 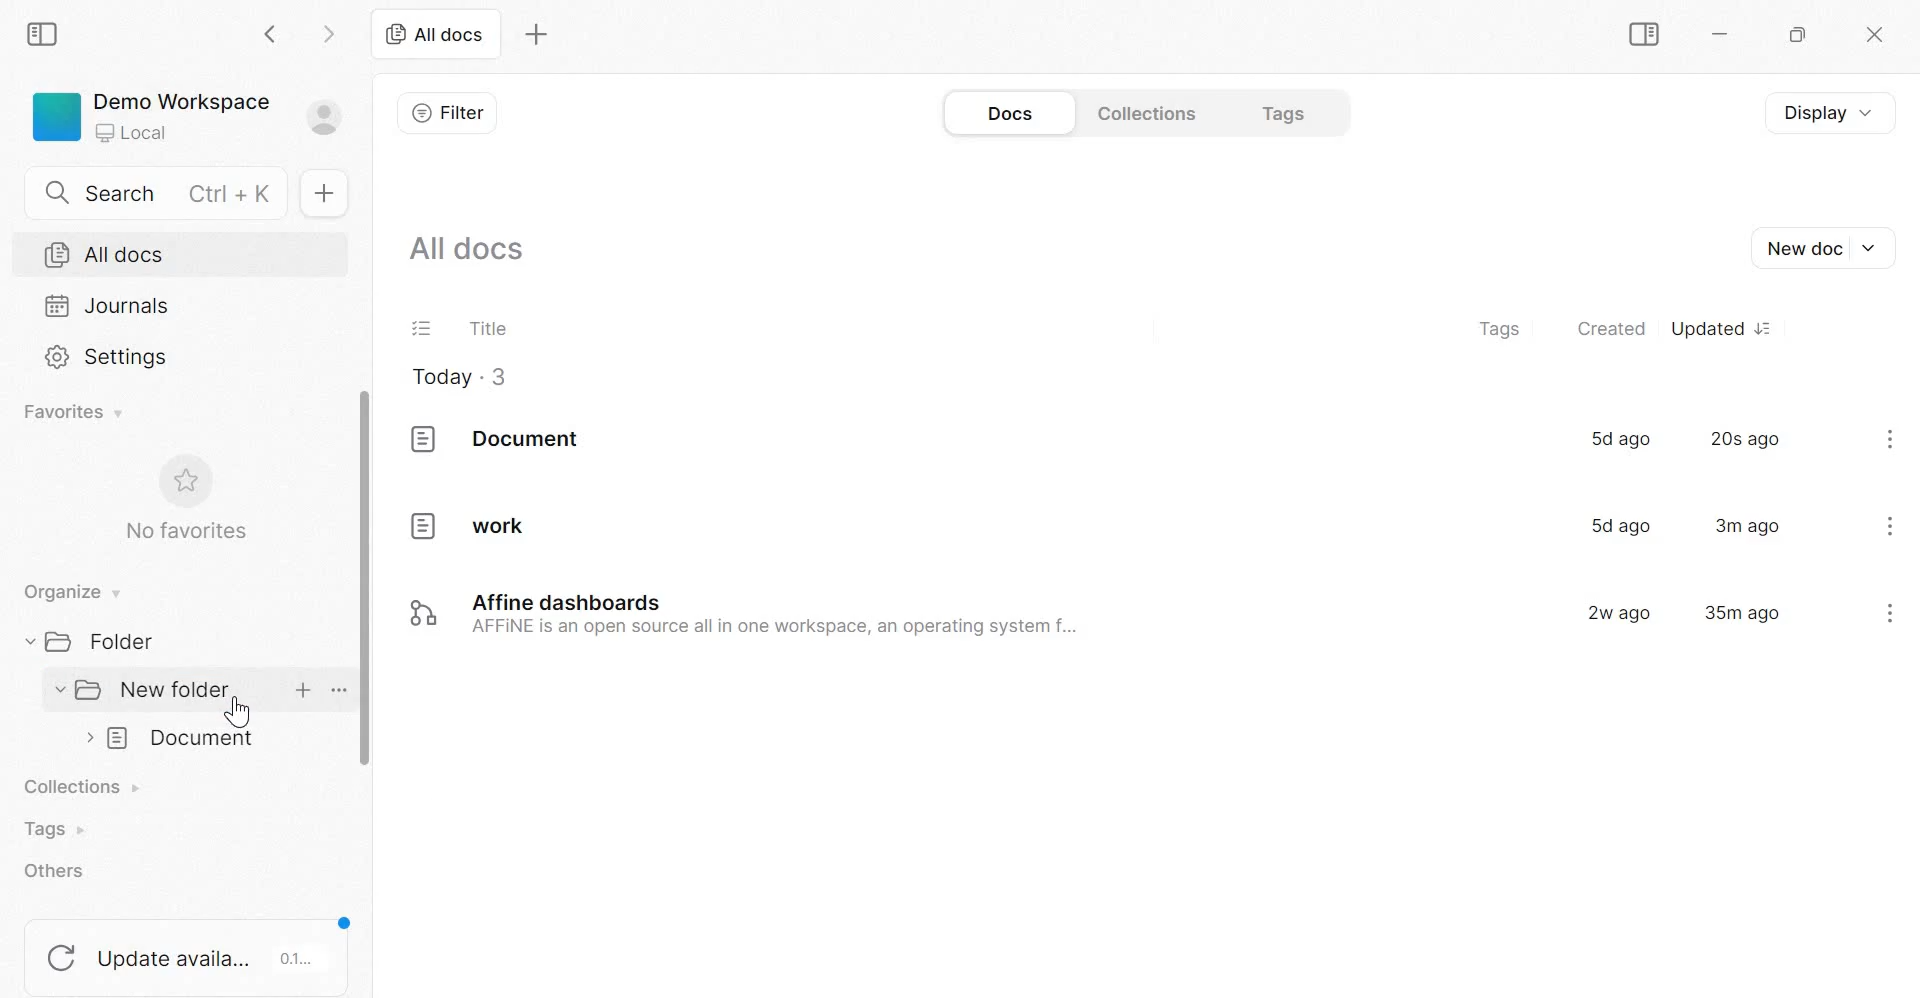 What do you see at coordinates (1748, 524) in the screenshot?
I see `3m ago` at bounding box center [1748, 524].